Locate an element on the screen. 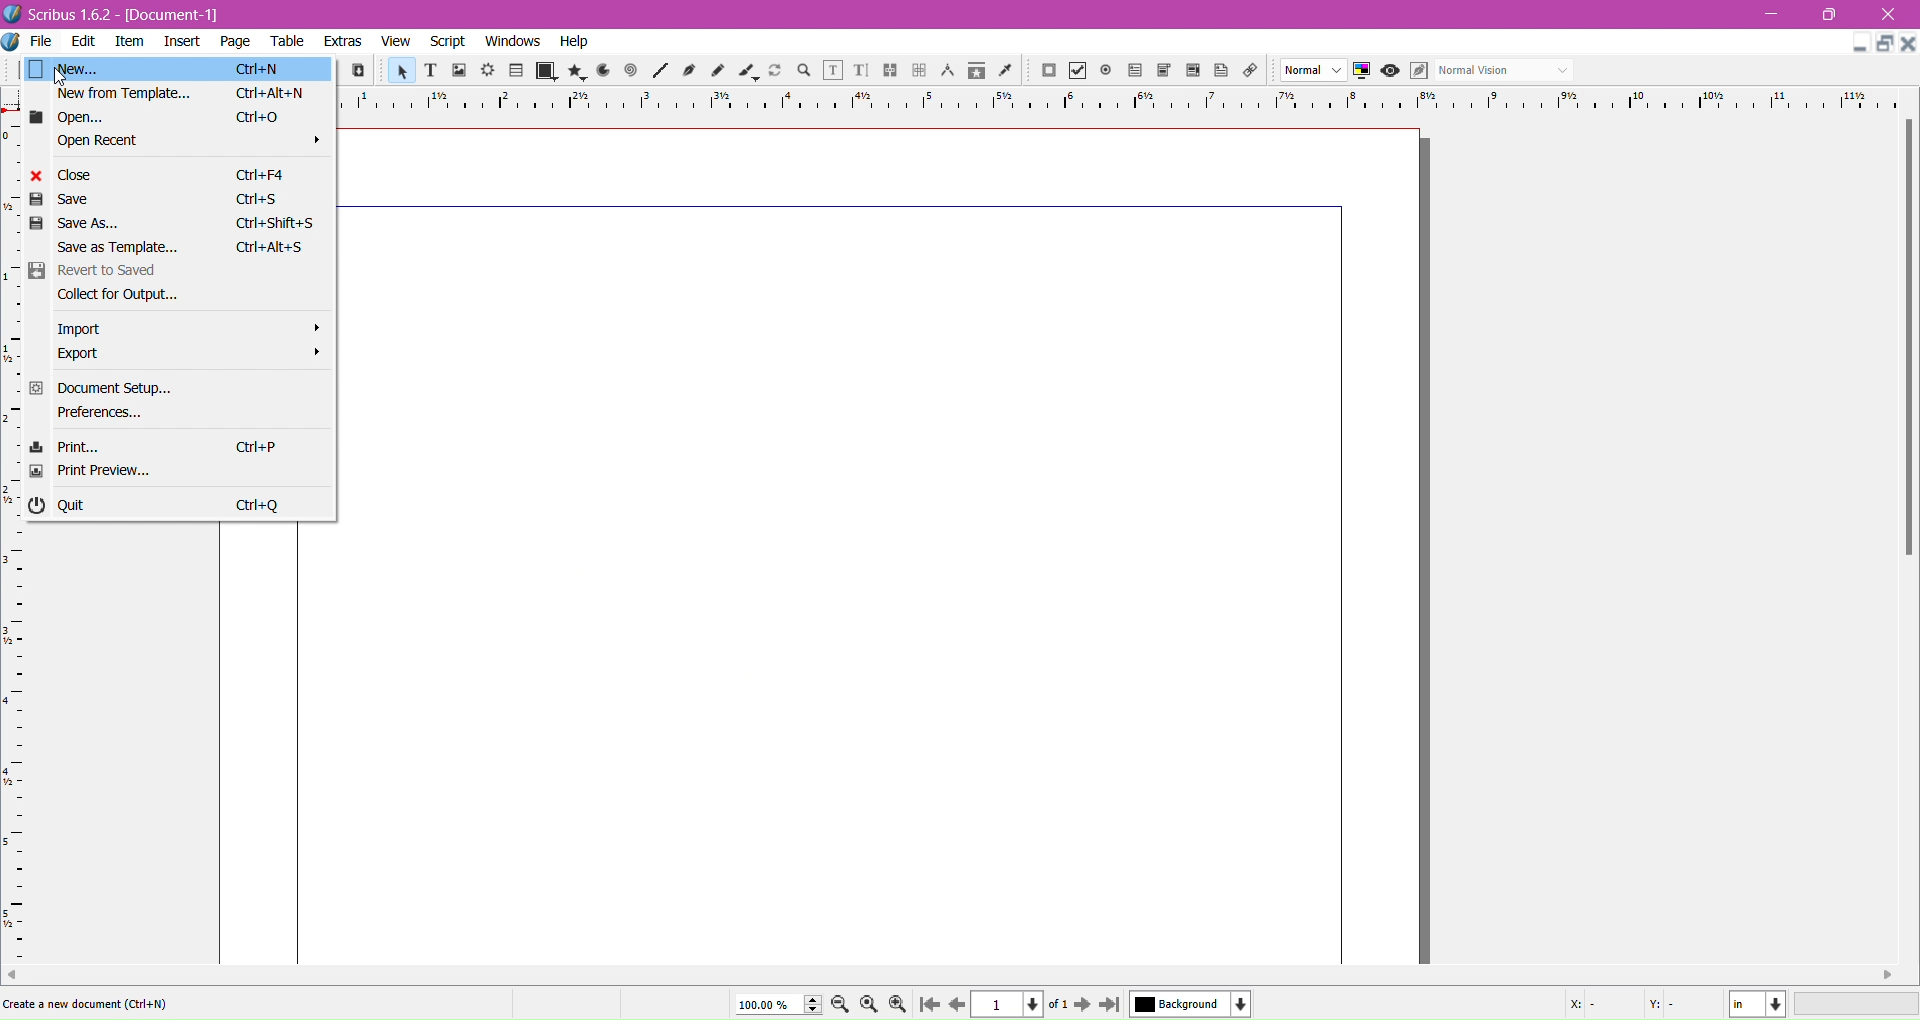  icon is located at coordinates (1250, 71).